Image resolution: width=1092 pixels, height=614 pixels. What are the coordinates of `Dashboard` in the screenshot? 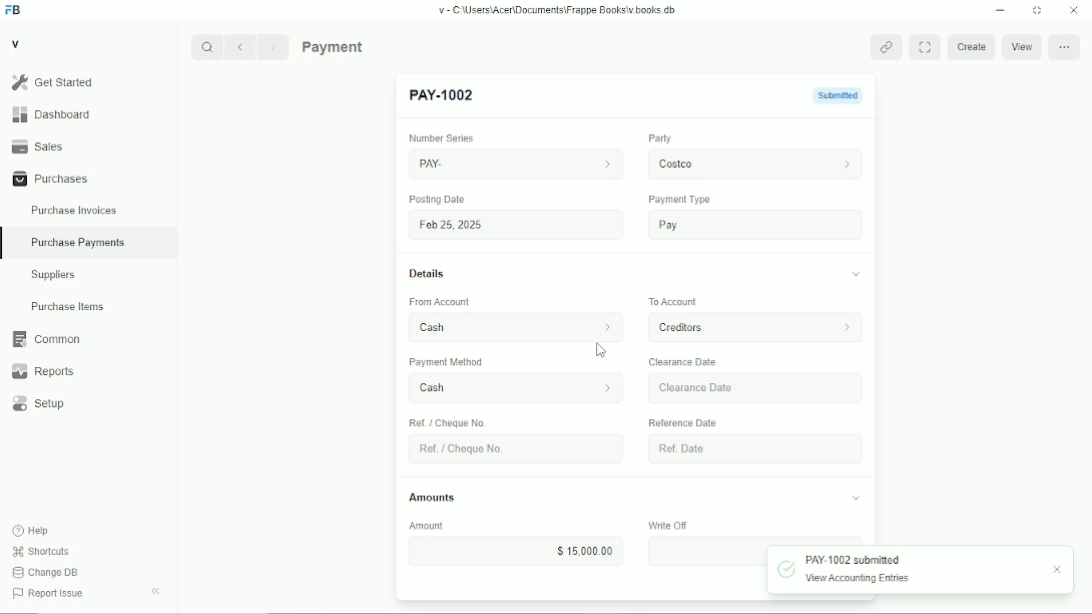 It's located at (88, 114).